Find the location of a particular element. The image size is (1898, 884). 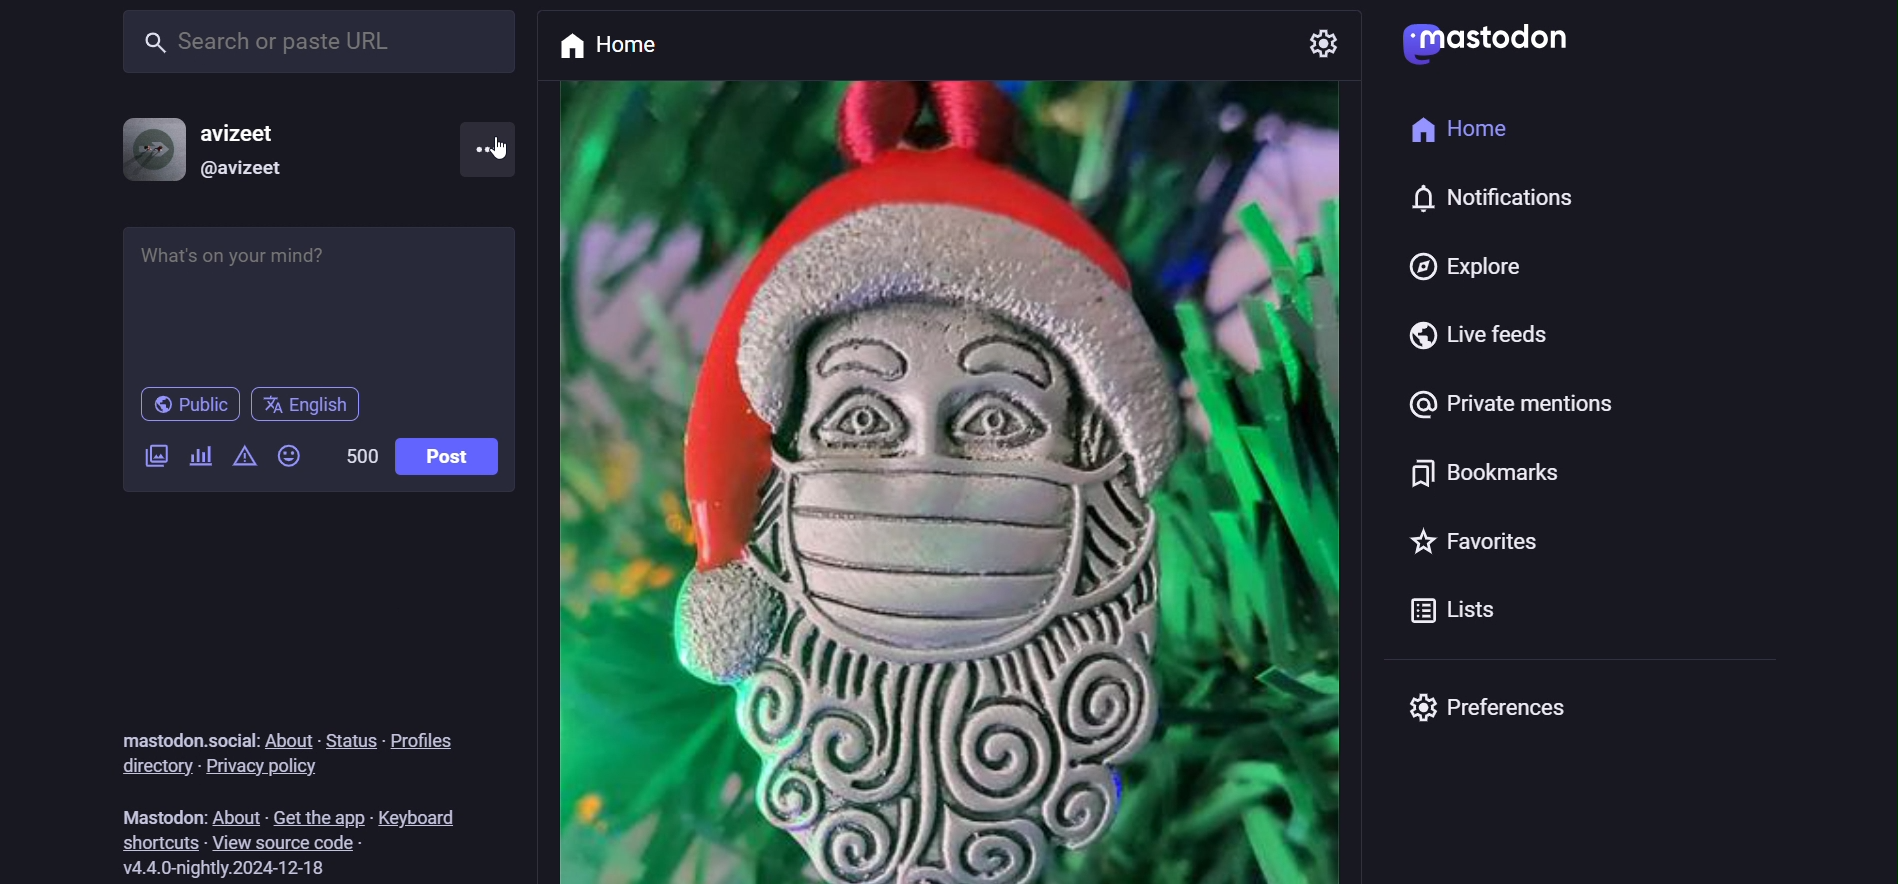

profiles is located at coordinates (439, 739).